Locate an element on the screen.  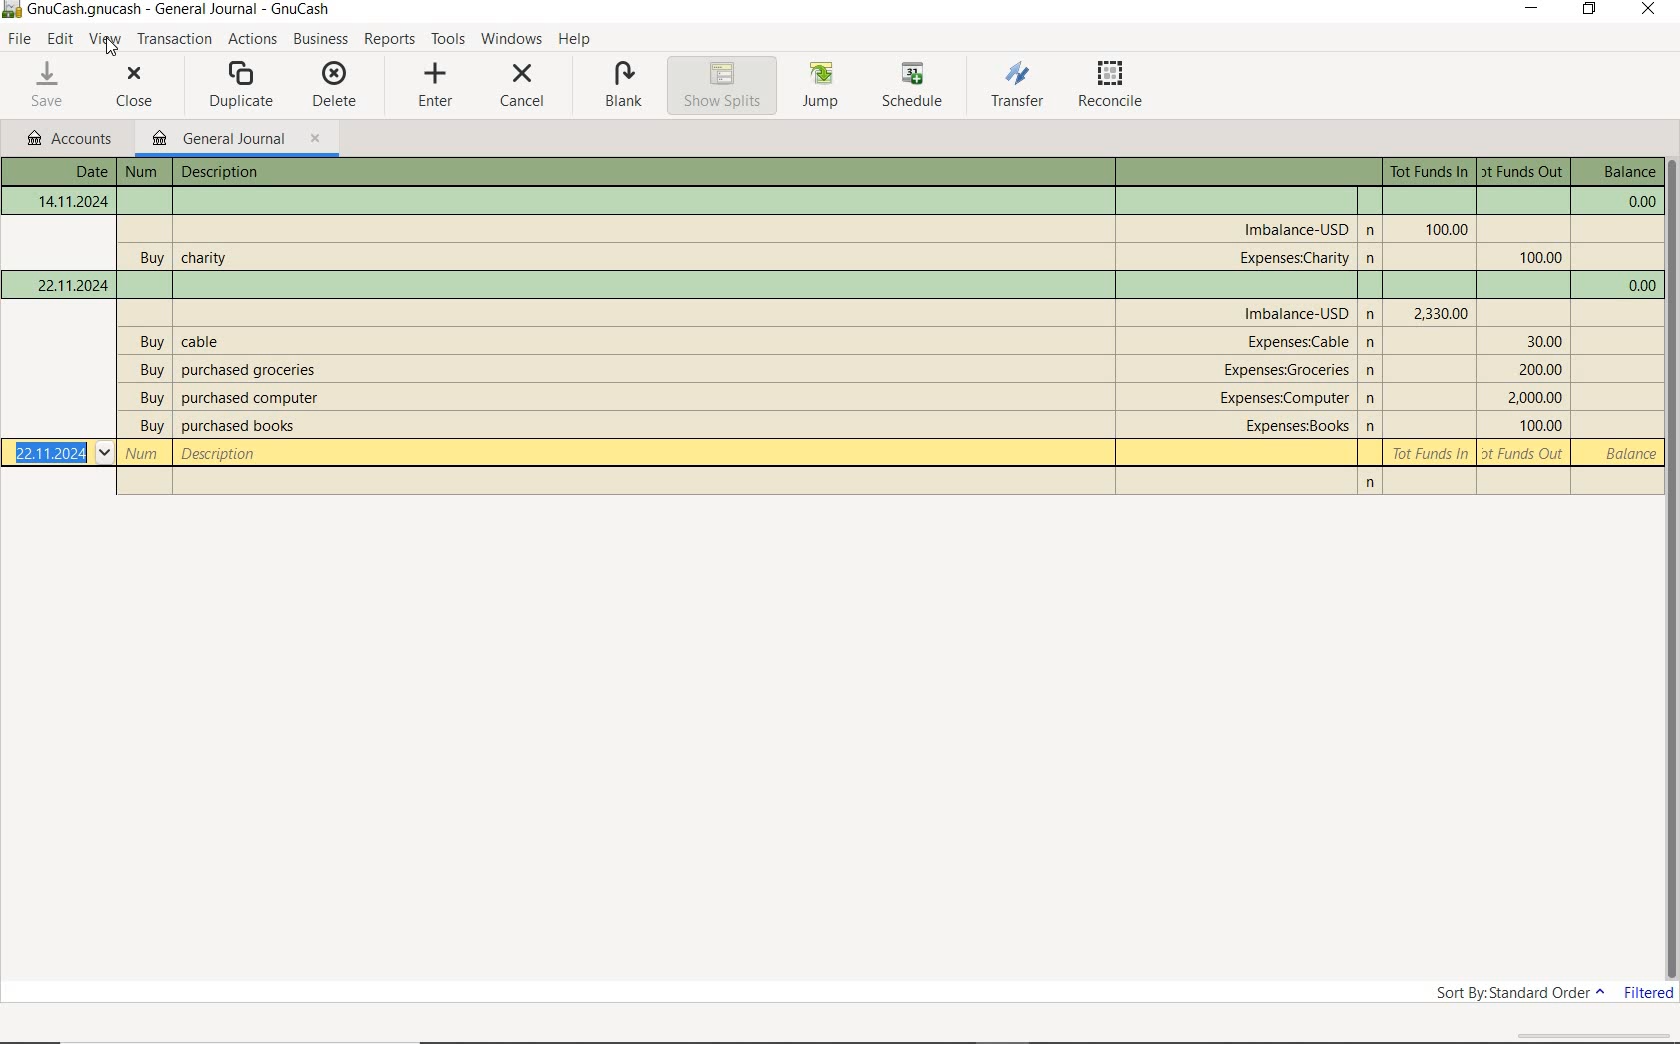
Tot Funds In is located at coordinates (1431, 172).